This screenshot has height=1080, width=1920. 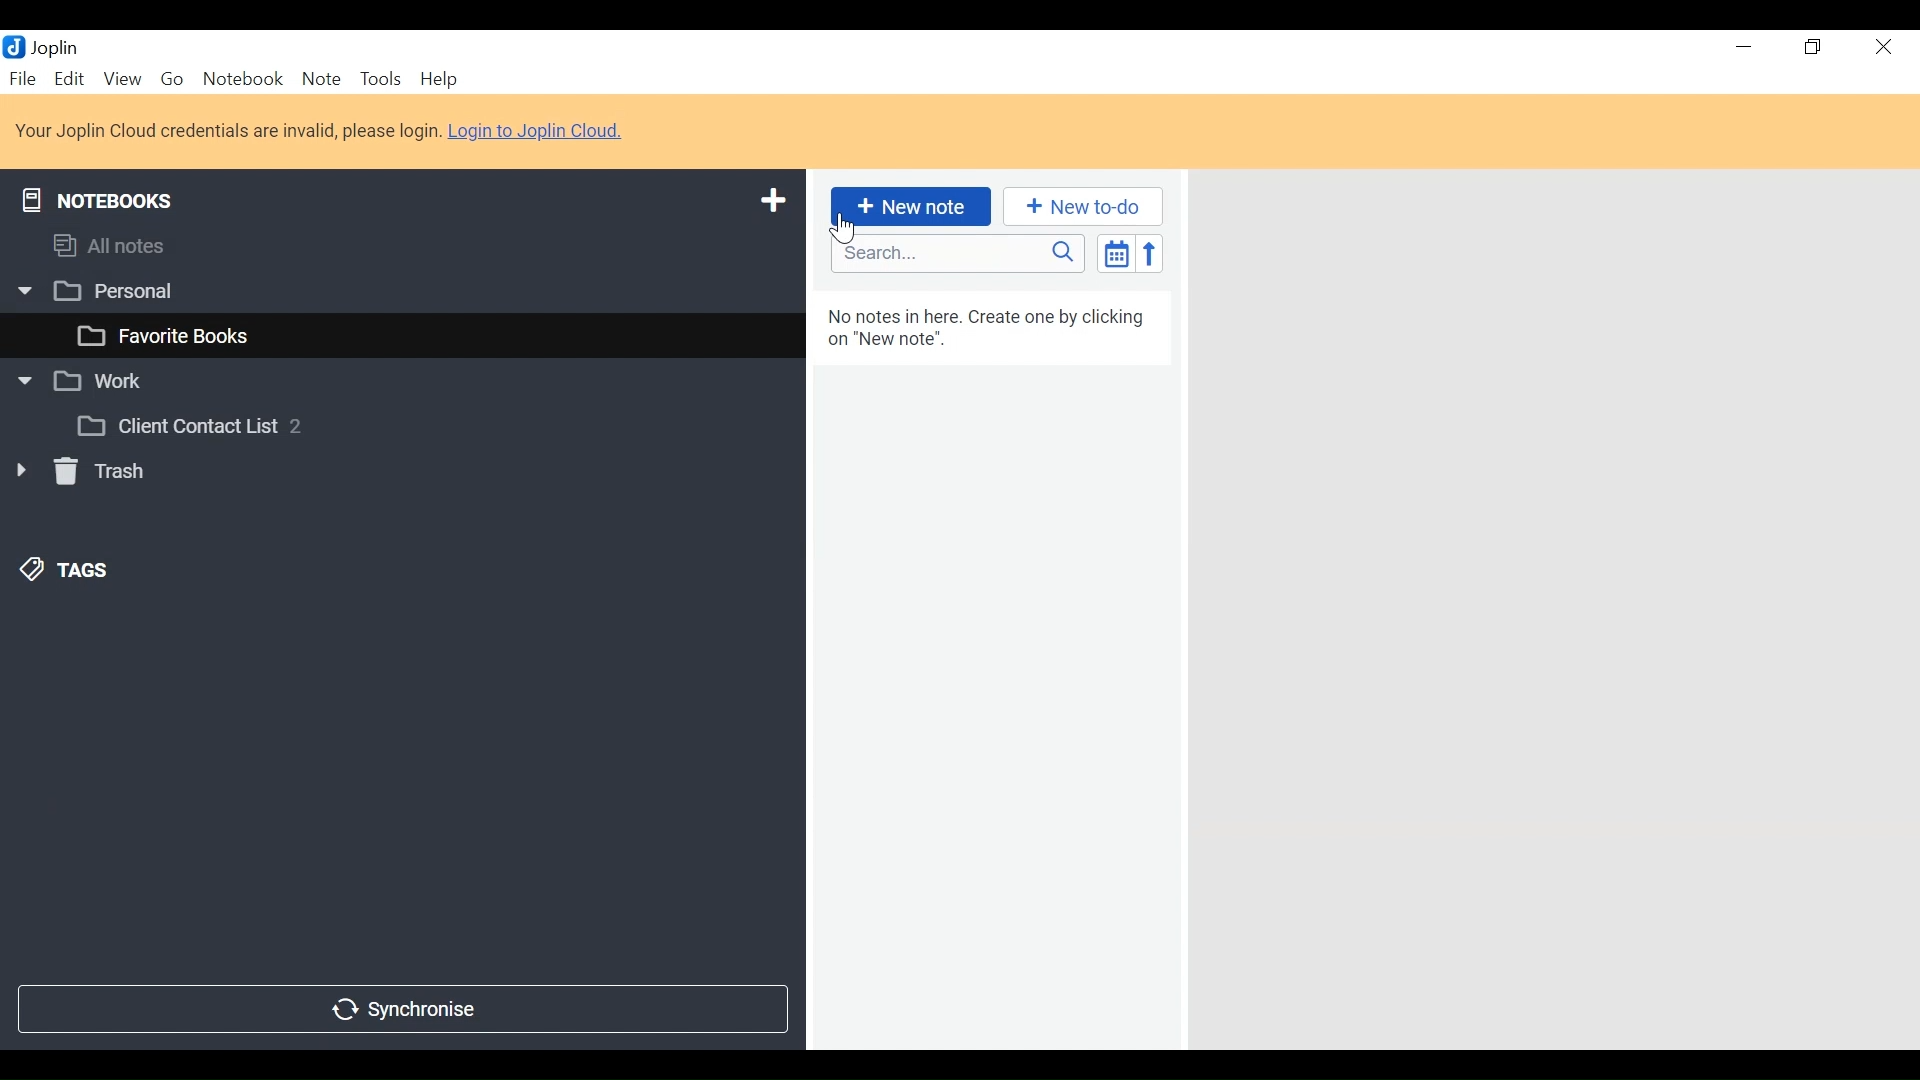 I want to click on Synchronise, so click(x=406, y=1009).